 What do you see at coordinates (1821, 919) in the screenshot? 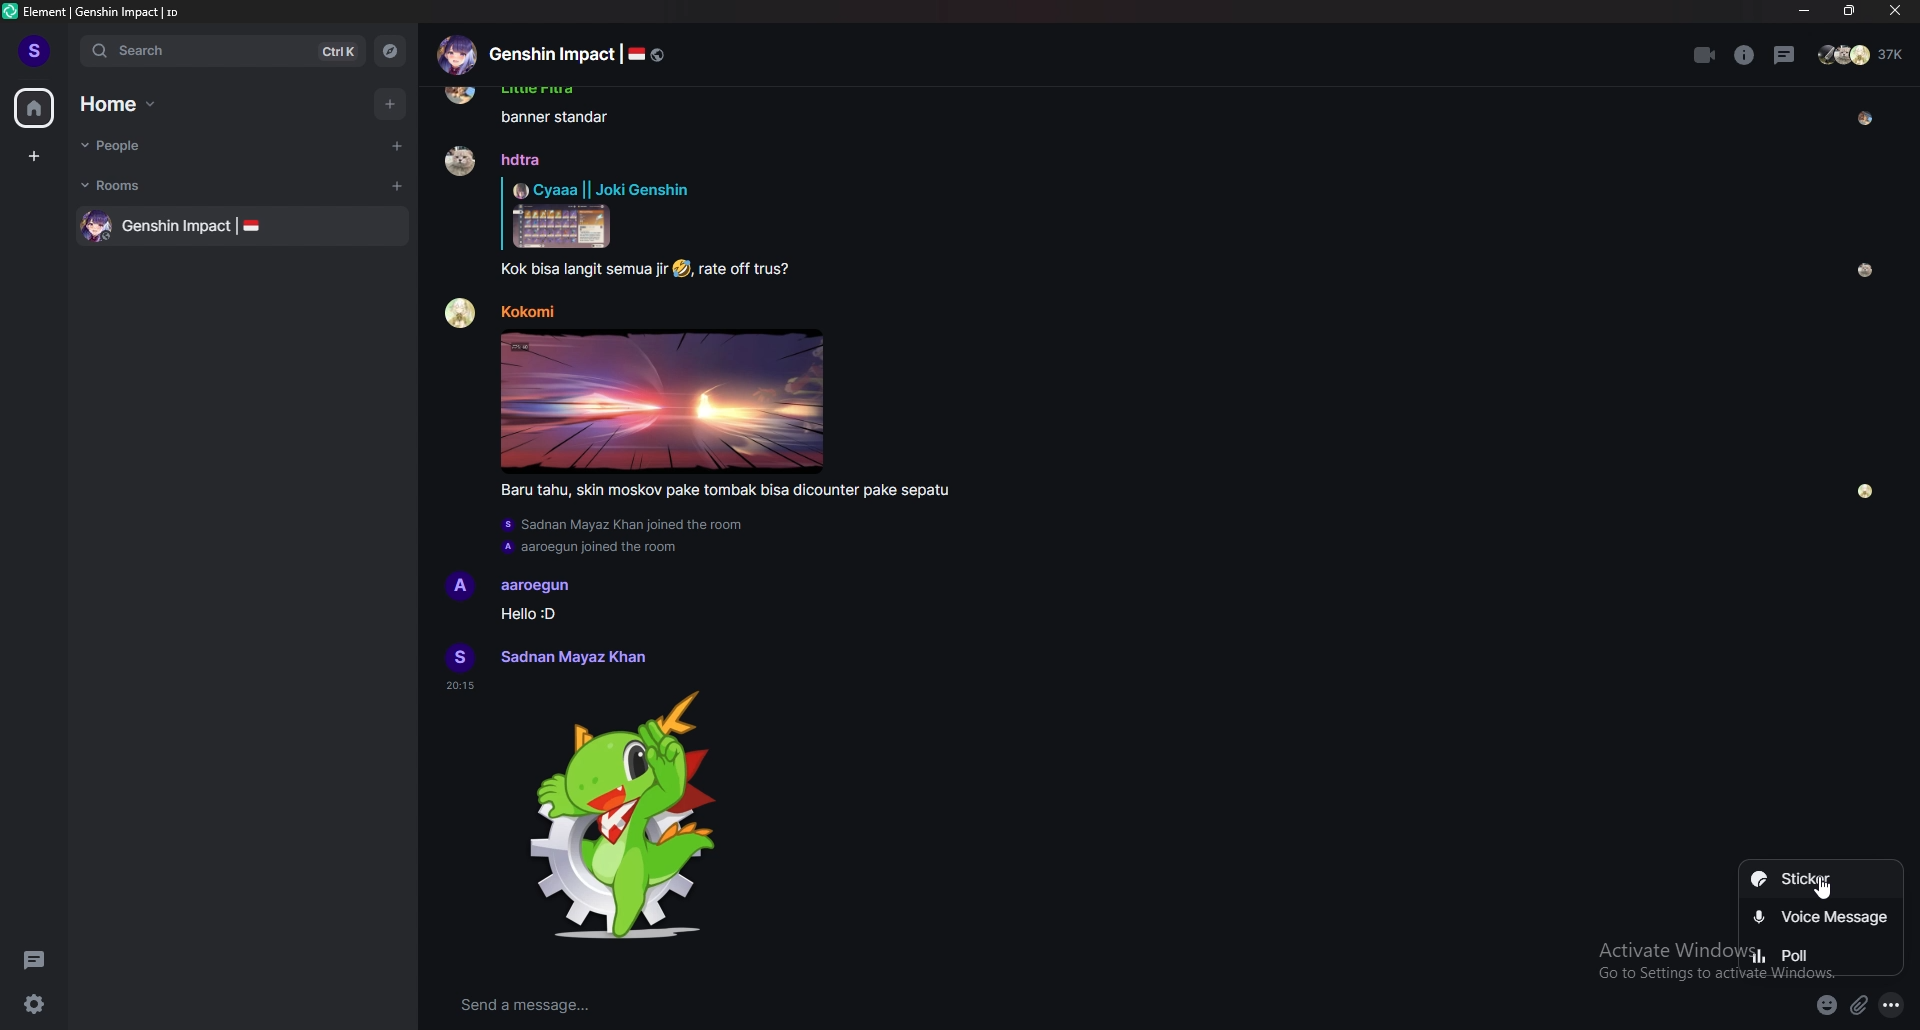
I see `voice message` at bounding box center [1821, 919].